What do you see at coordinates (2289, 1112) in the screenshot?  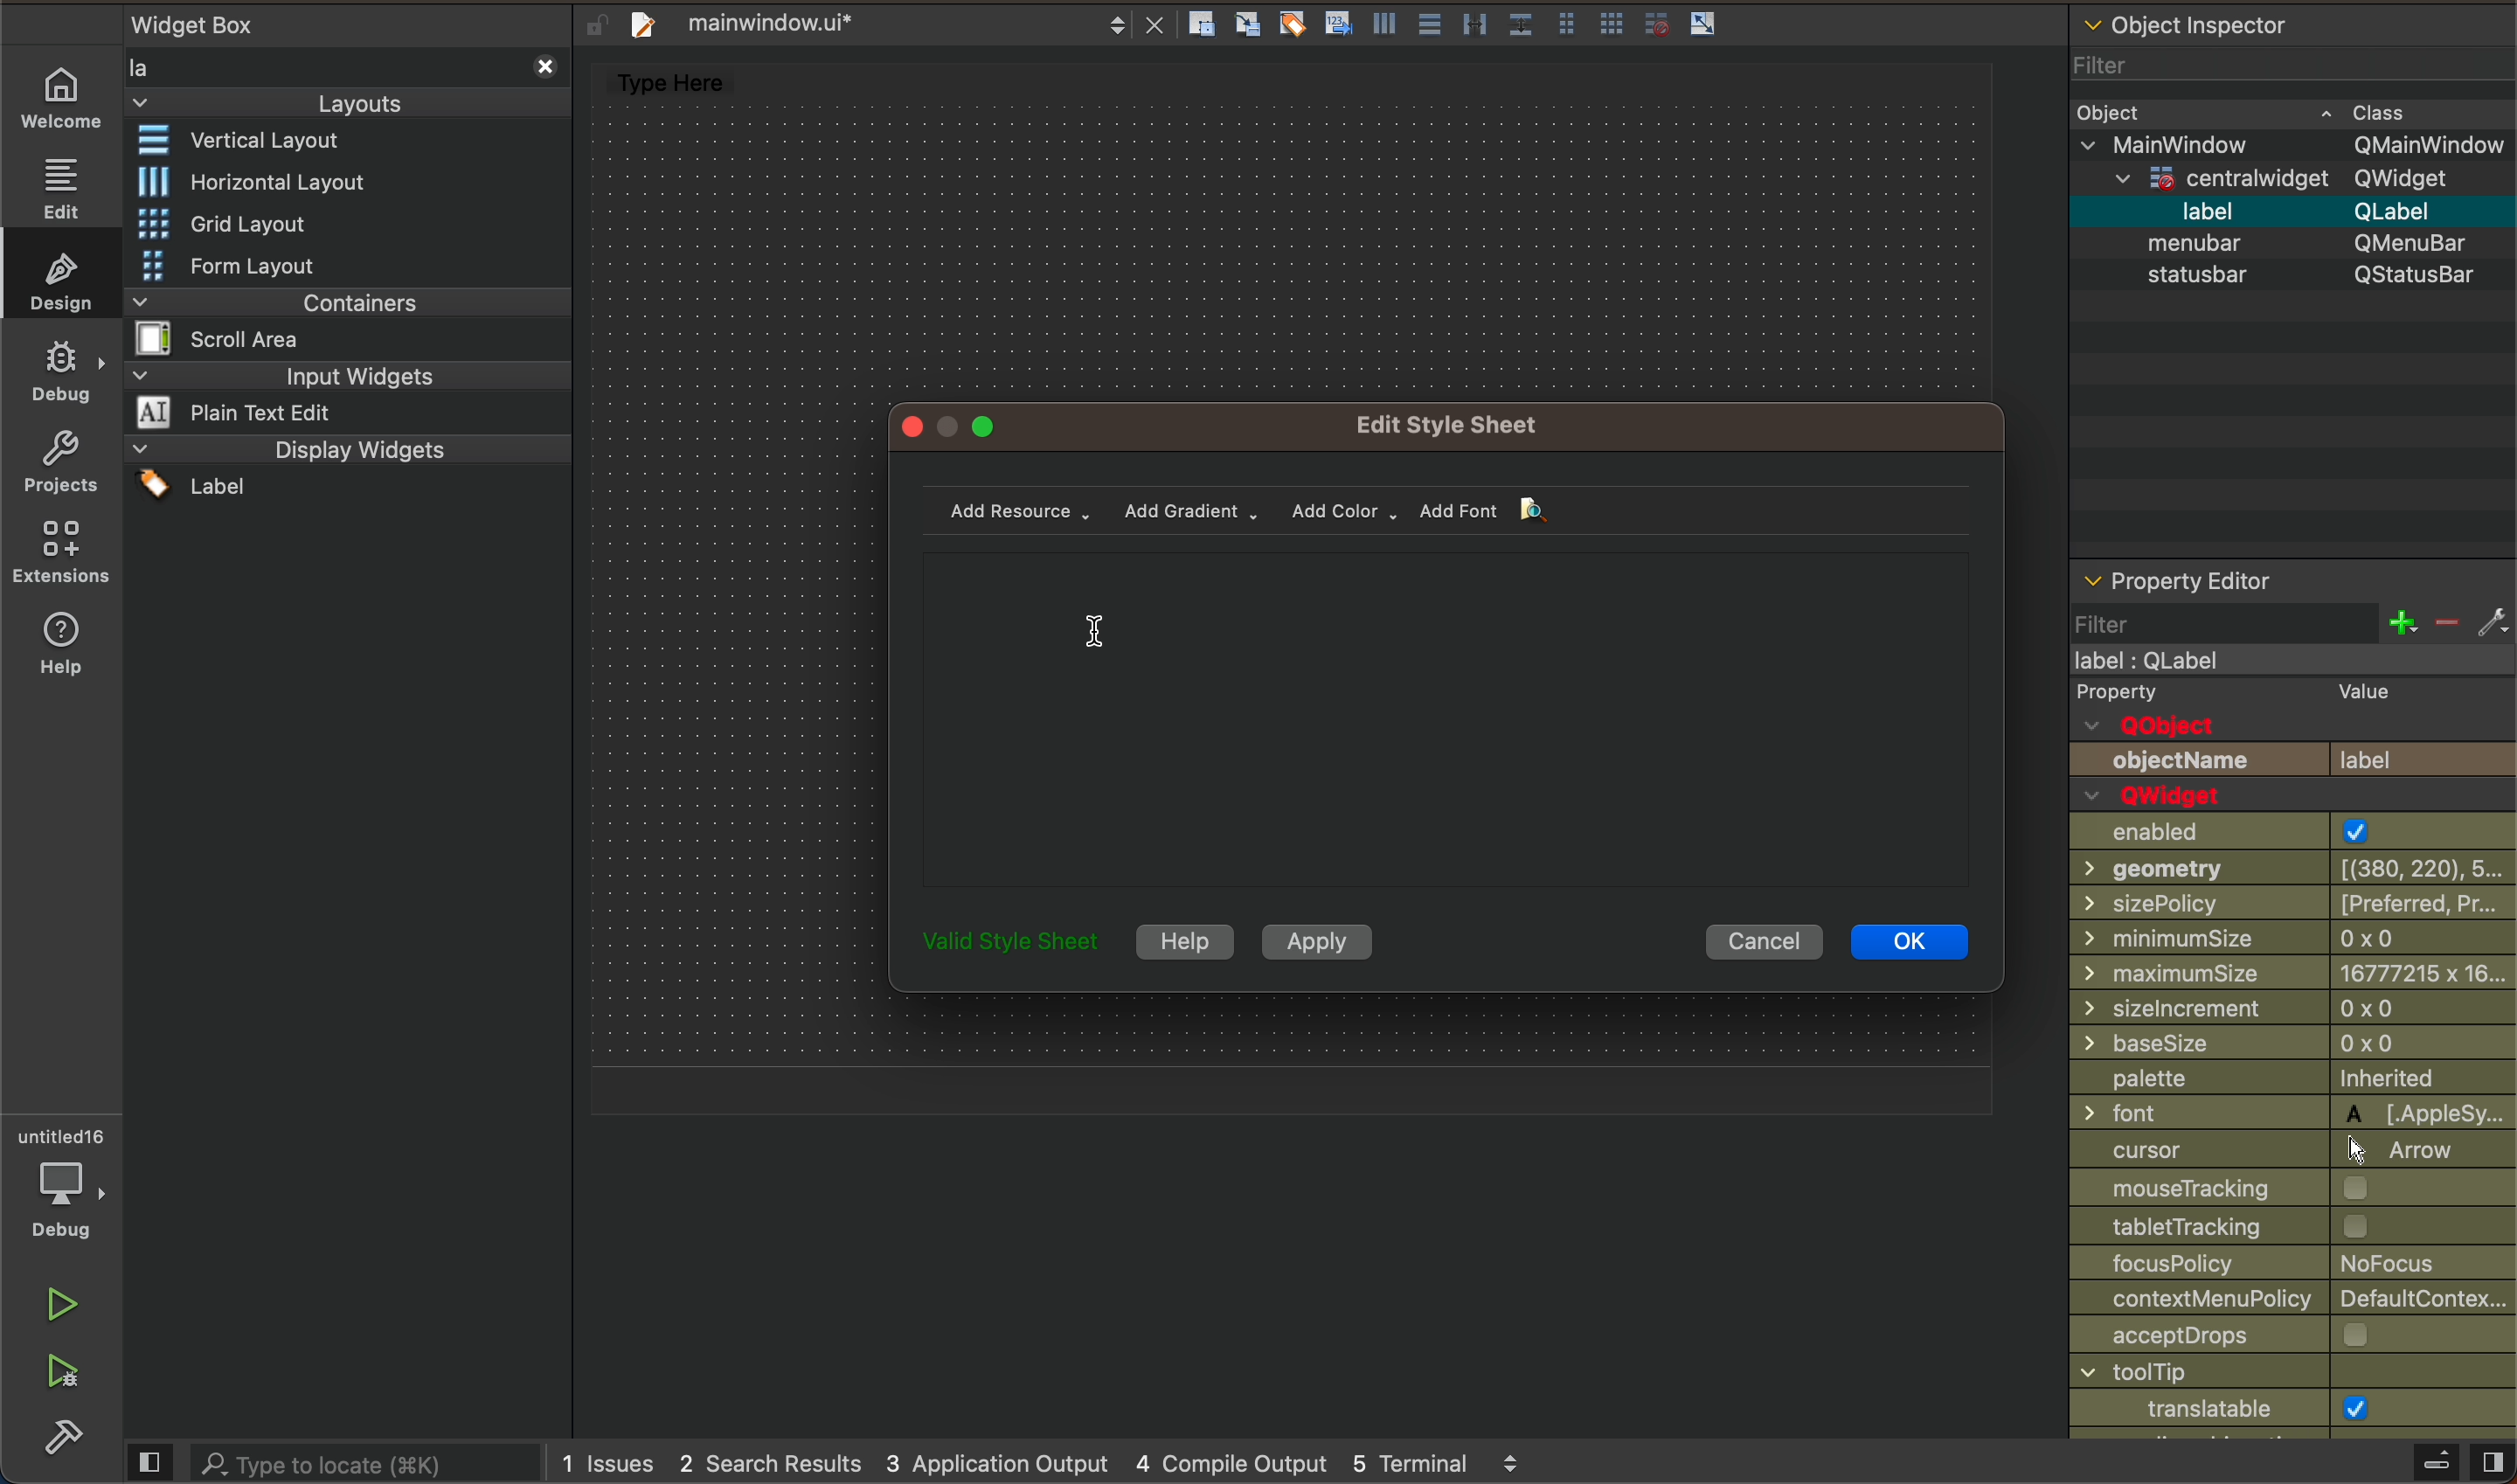 I see `font` at bounding box center [2289, 1112].